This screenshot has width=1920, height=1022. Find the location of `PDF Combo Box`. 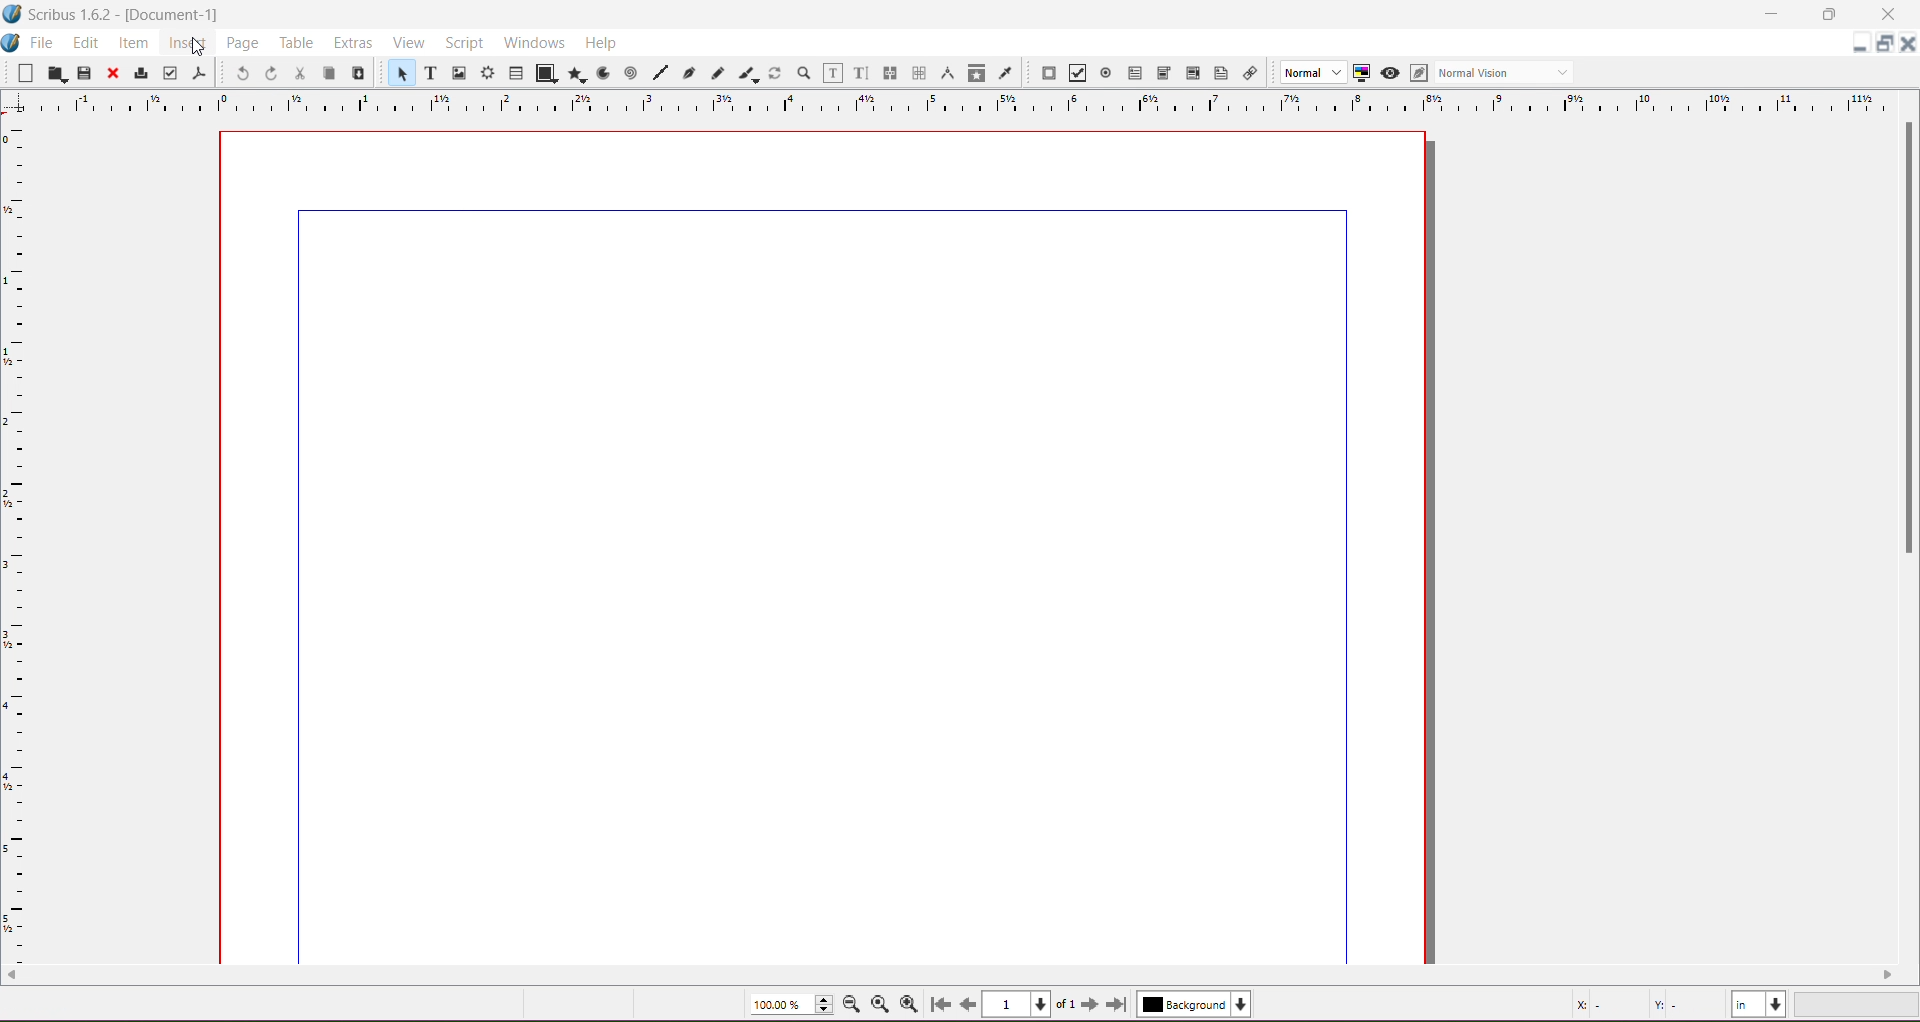

PDF Combo Box is located at coordinates (1165, 73).